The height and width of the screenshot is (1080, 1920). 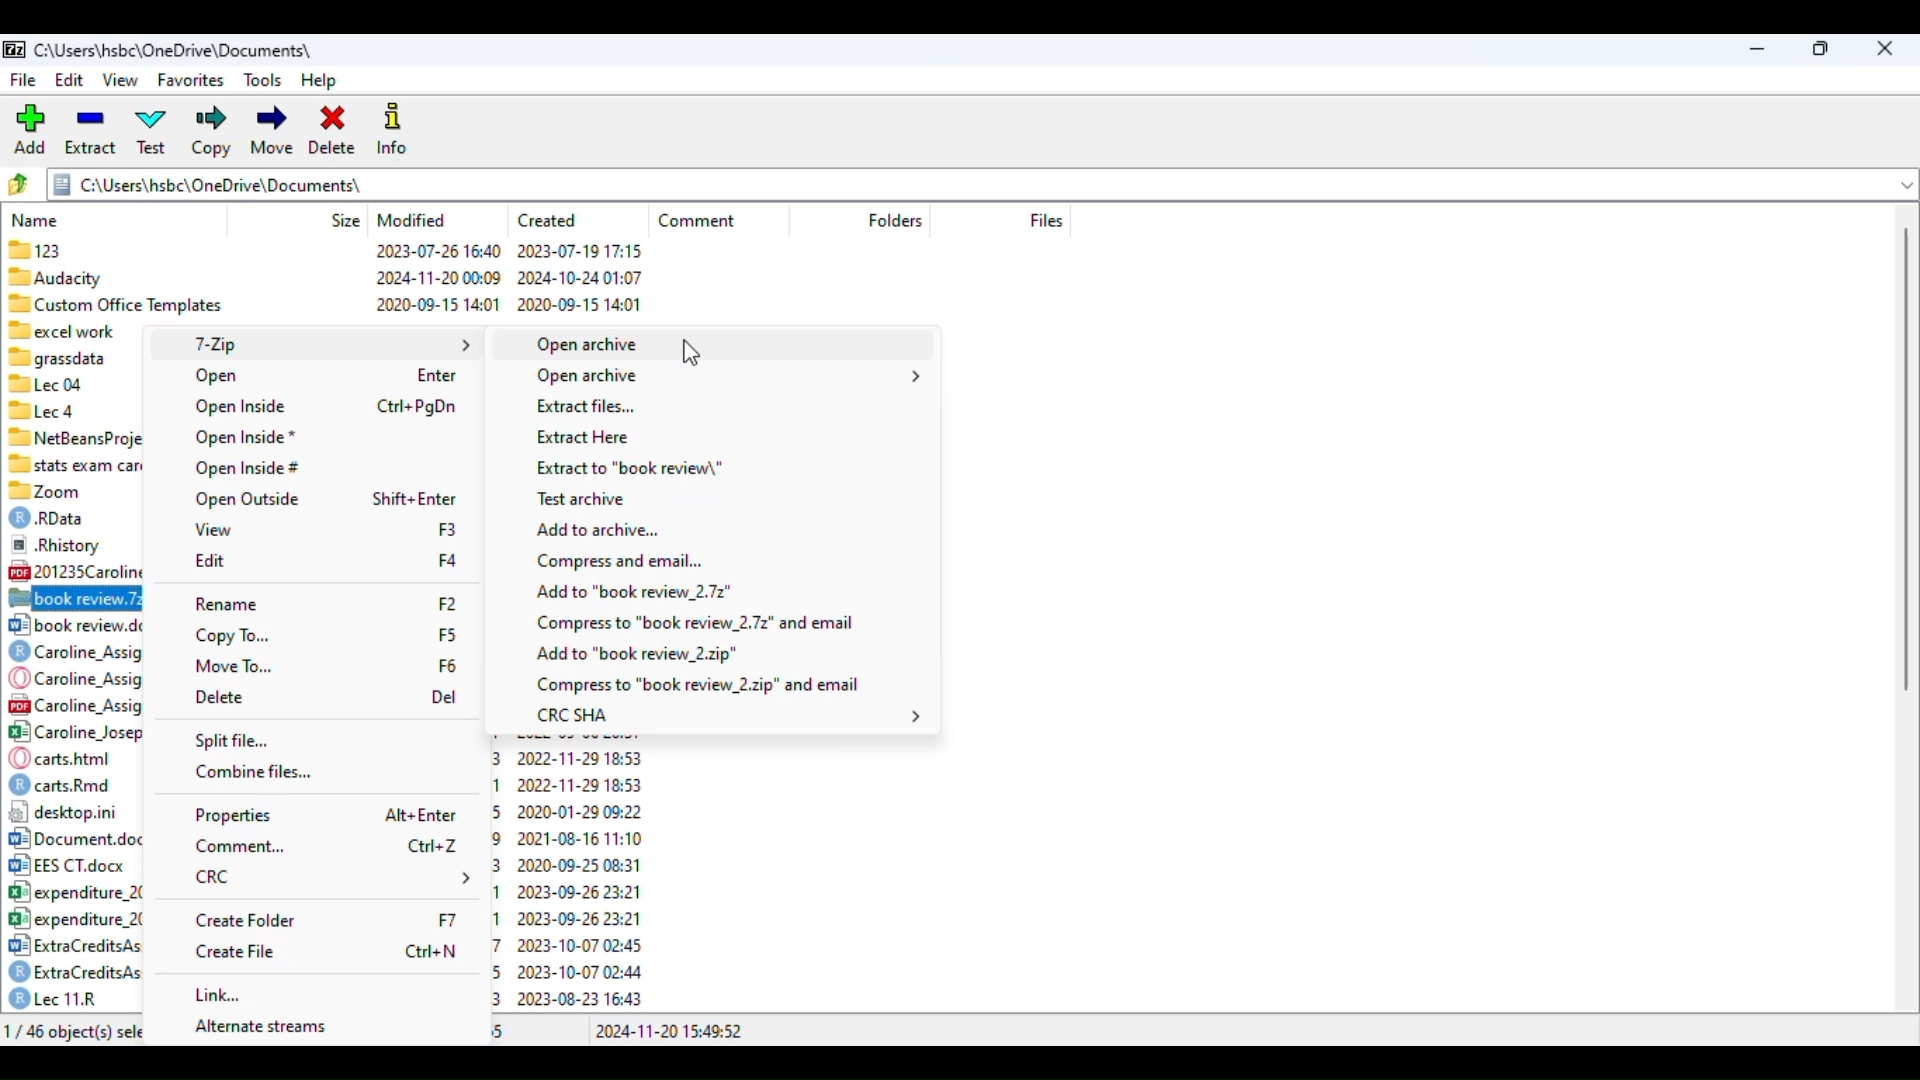 I want to click on close, so click(x=1885, y=49).